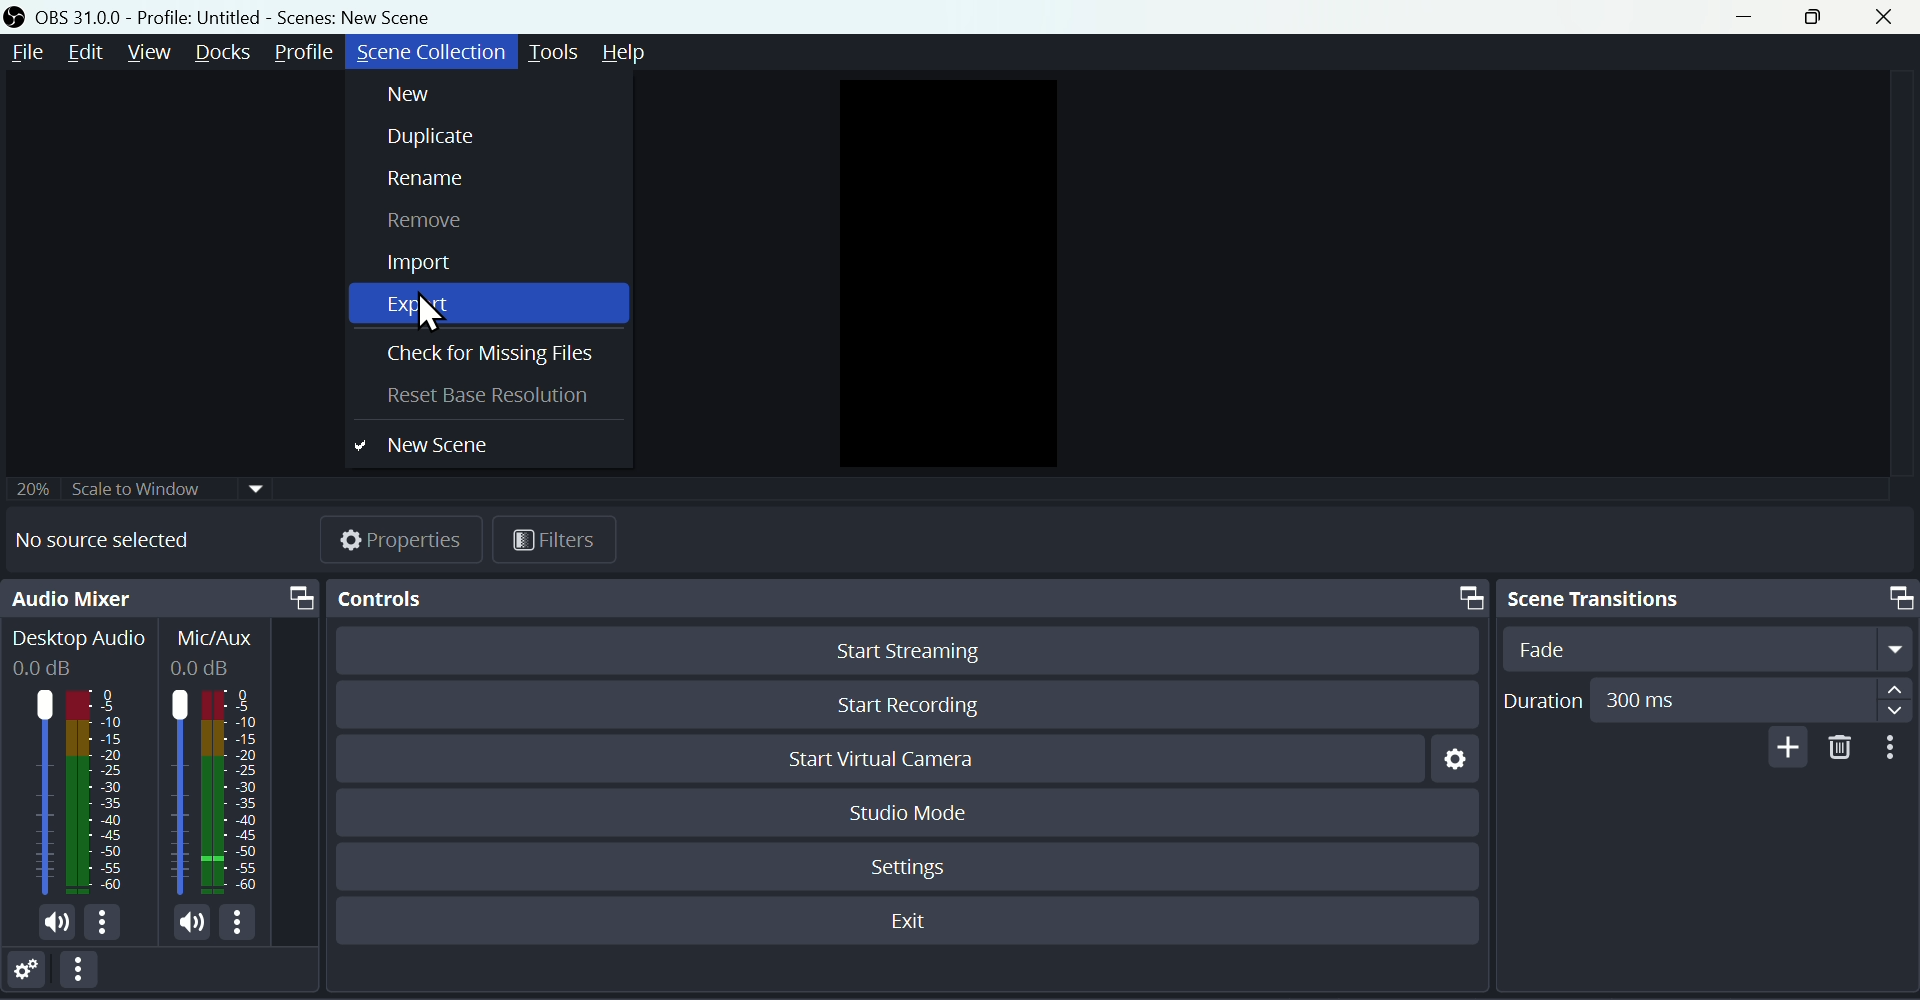 This screenshot has height=1000, width=1920. I want to click on Profile, so click(309, 51).